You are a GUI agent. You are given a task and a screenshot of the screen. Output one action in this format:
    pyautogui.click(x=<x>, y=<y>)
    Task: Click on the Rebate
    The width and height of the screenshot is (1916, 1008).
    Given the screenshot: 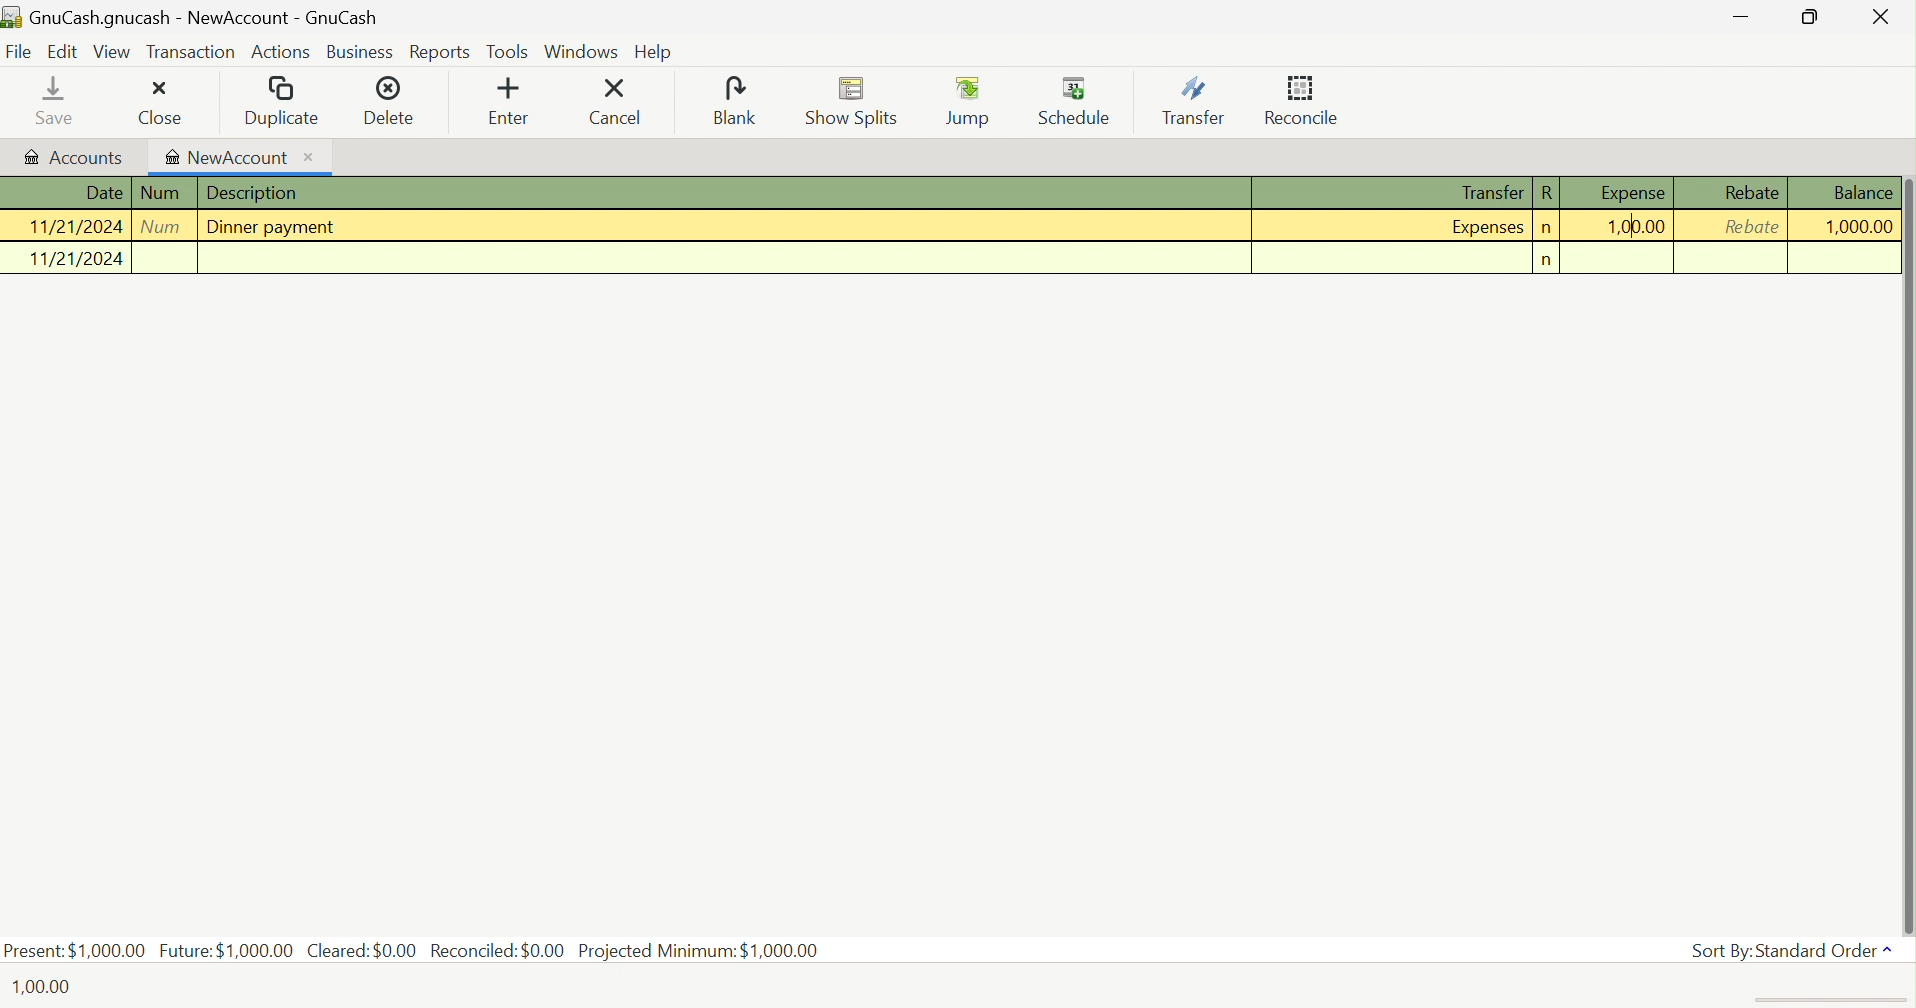 What is the action you would take?
    pyautogui.click(x=1753, y=192)
    